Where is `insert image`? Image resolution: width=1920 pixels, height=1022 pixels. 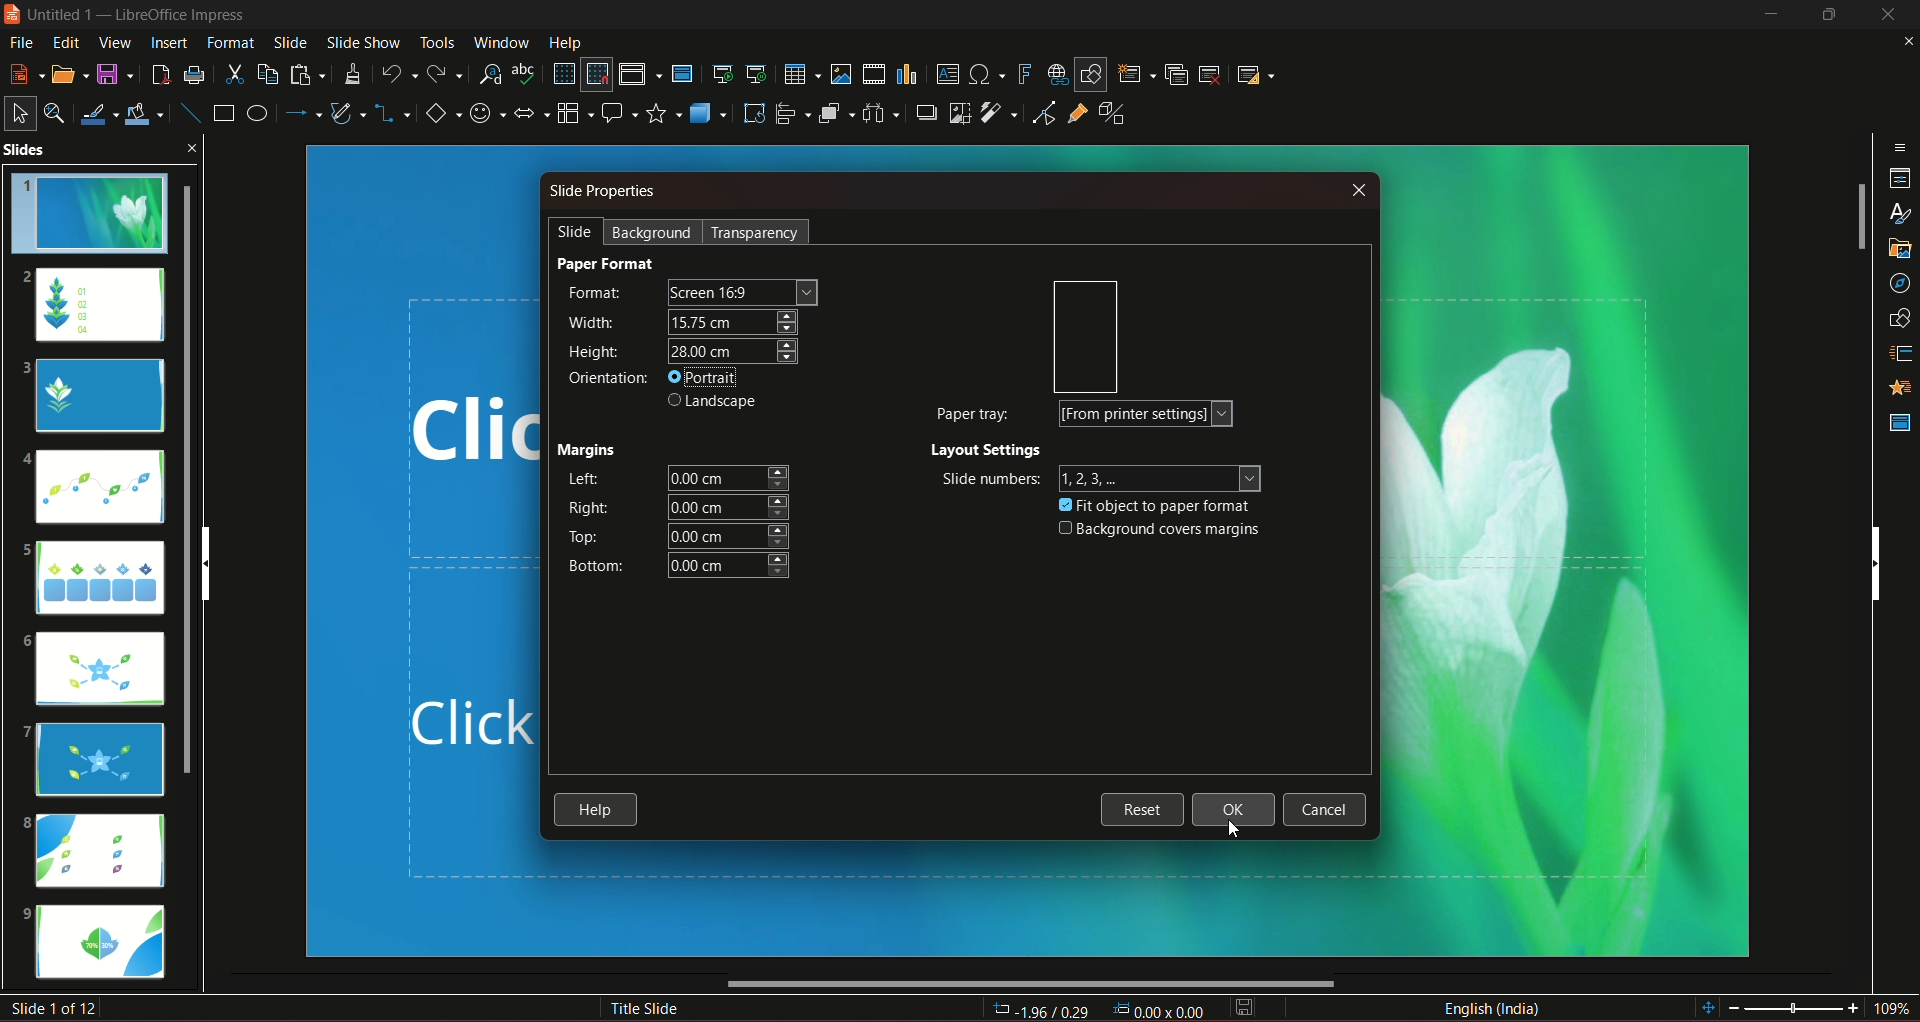
insert image is located at coordinates (839, 74).